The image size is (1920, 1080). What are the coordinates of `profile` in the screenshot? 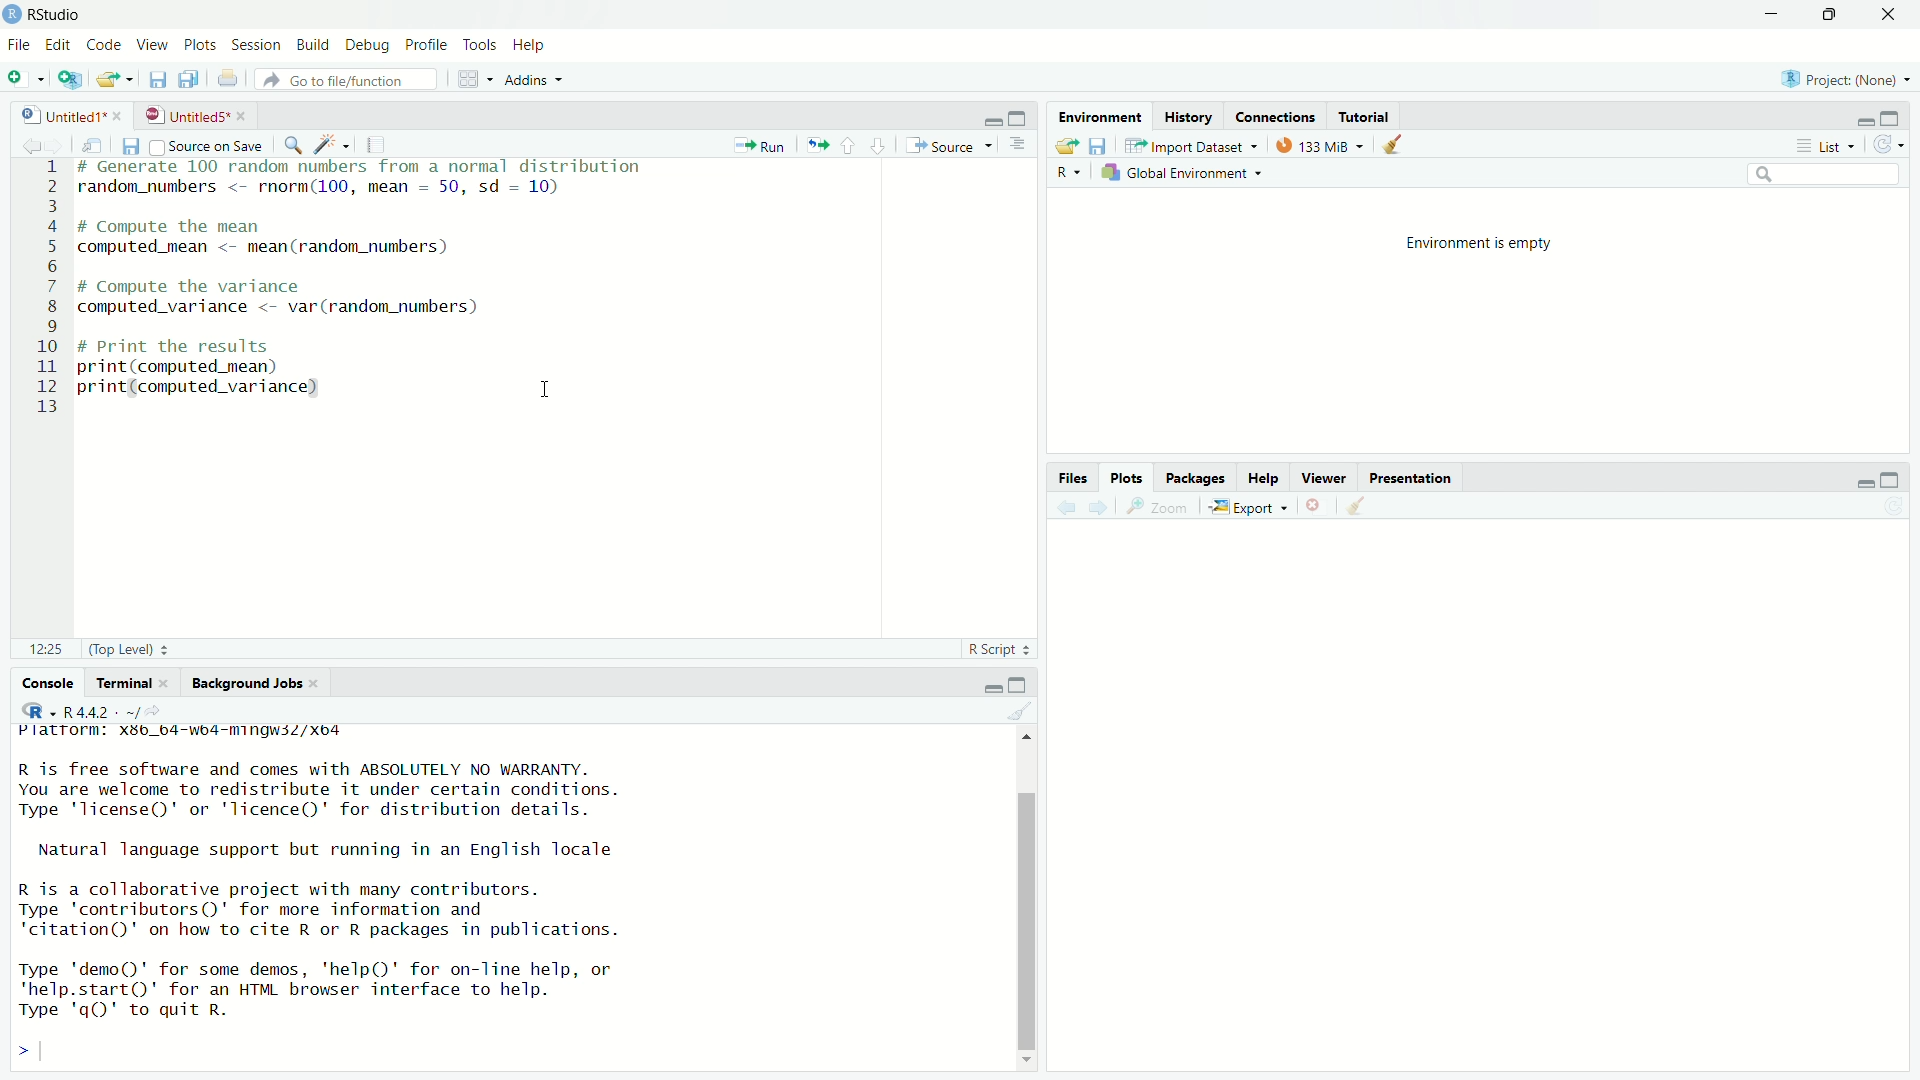 It's located at (428, 42).